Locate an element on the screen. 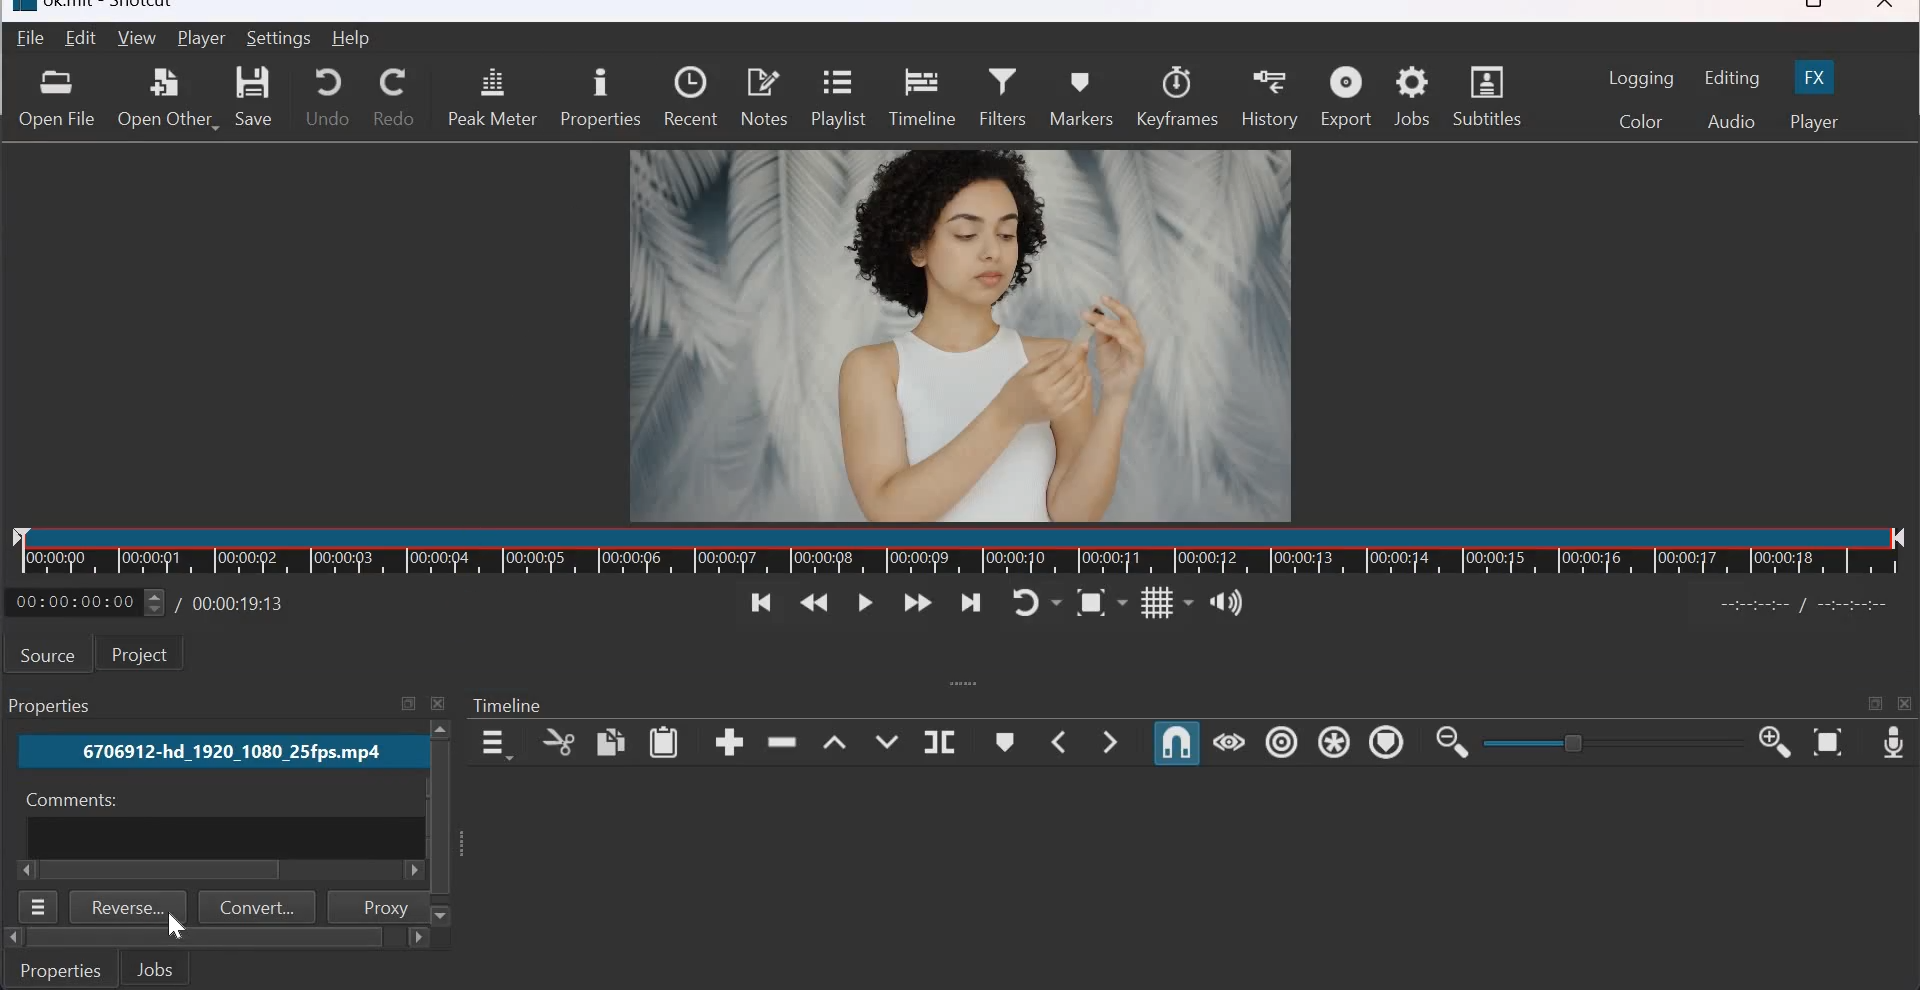  Filters is located at coordinates (1002, 97).